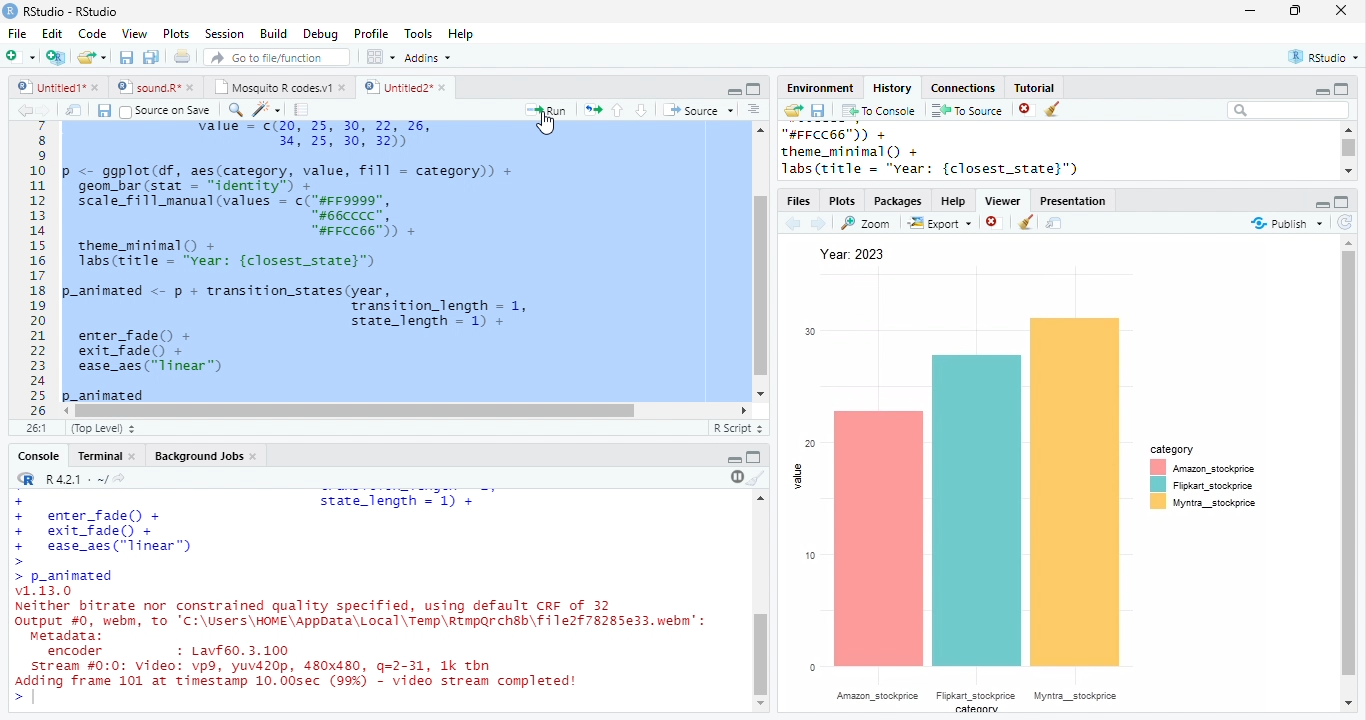  What do you see at coordinates (1073, 201) in the screenshot?
I see `Presentation` at bounding box center [1073, 201].